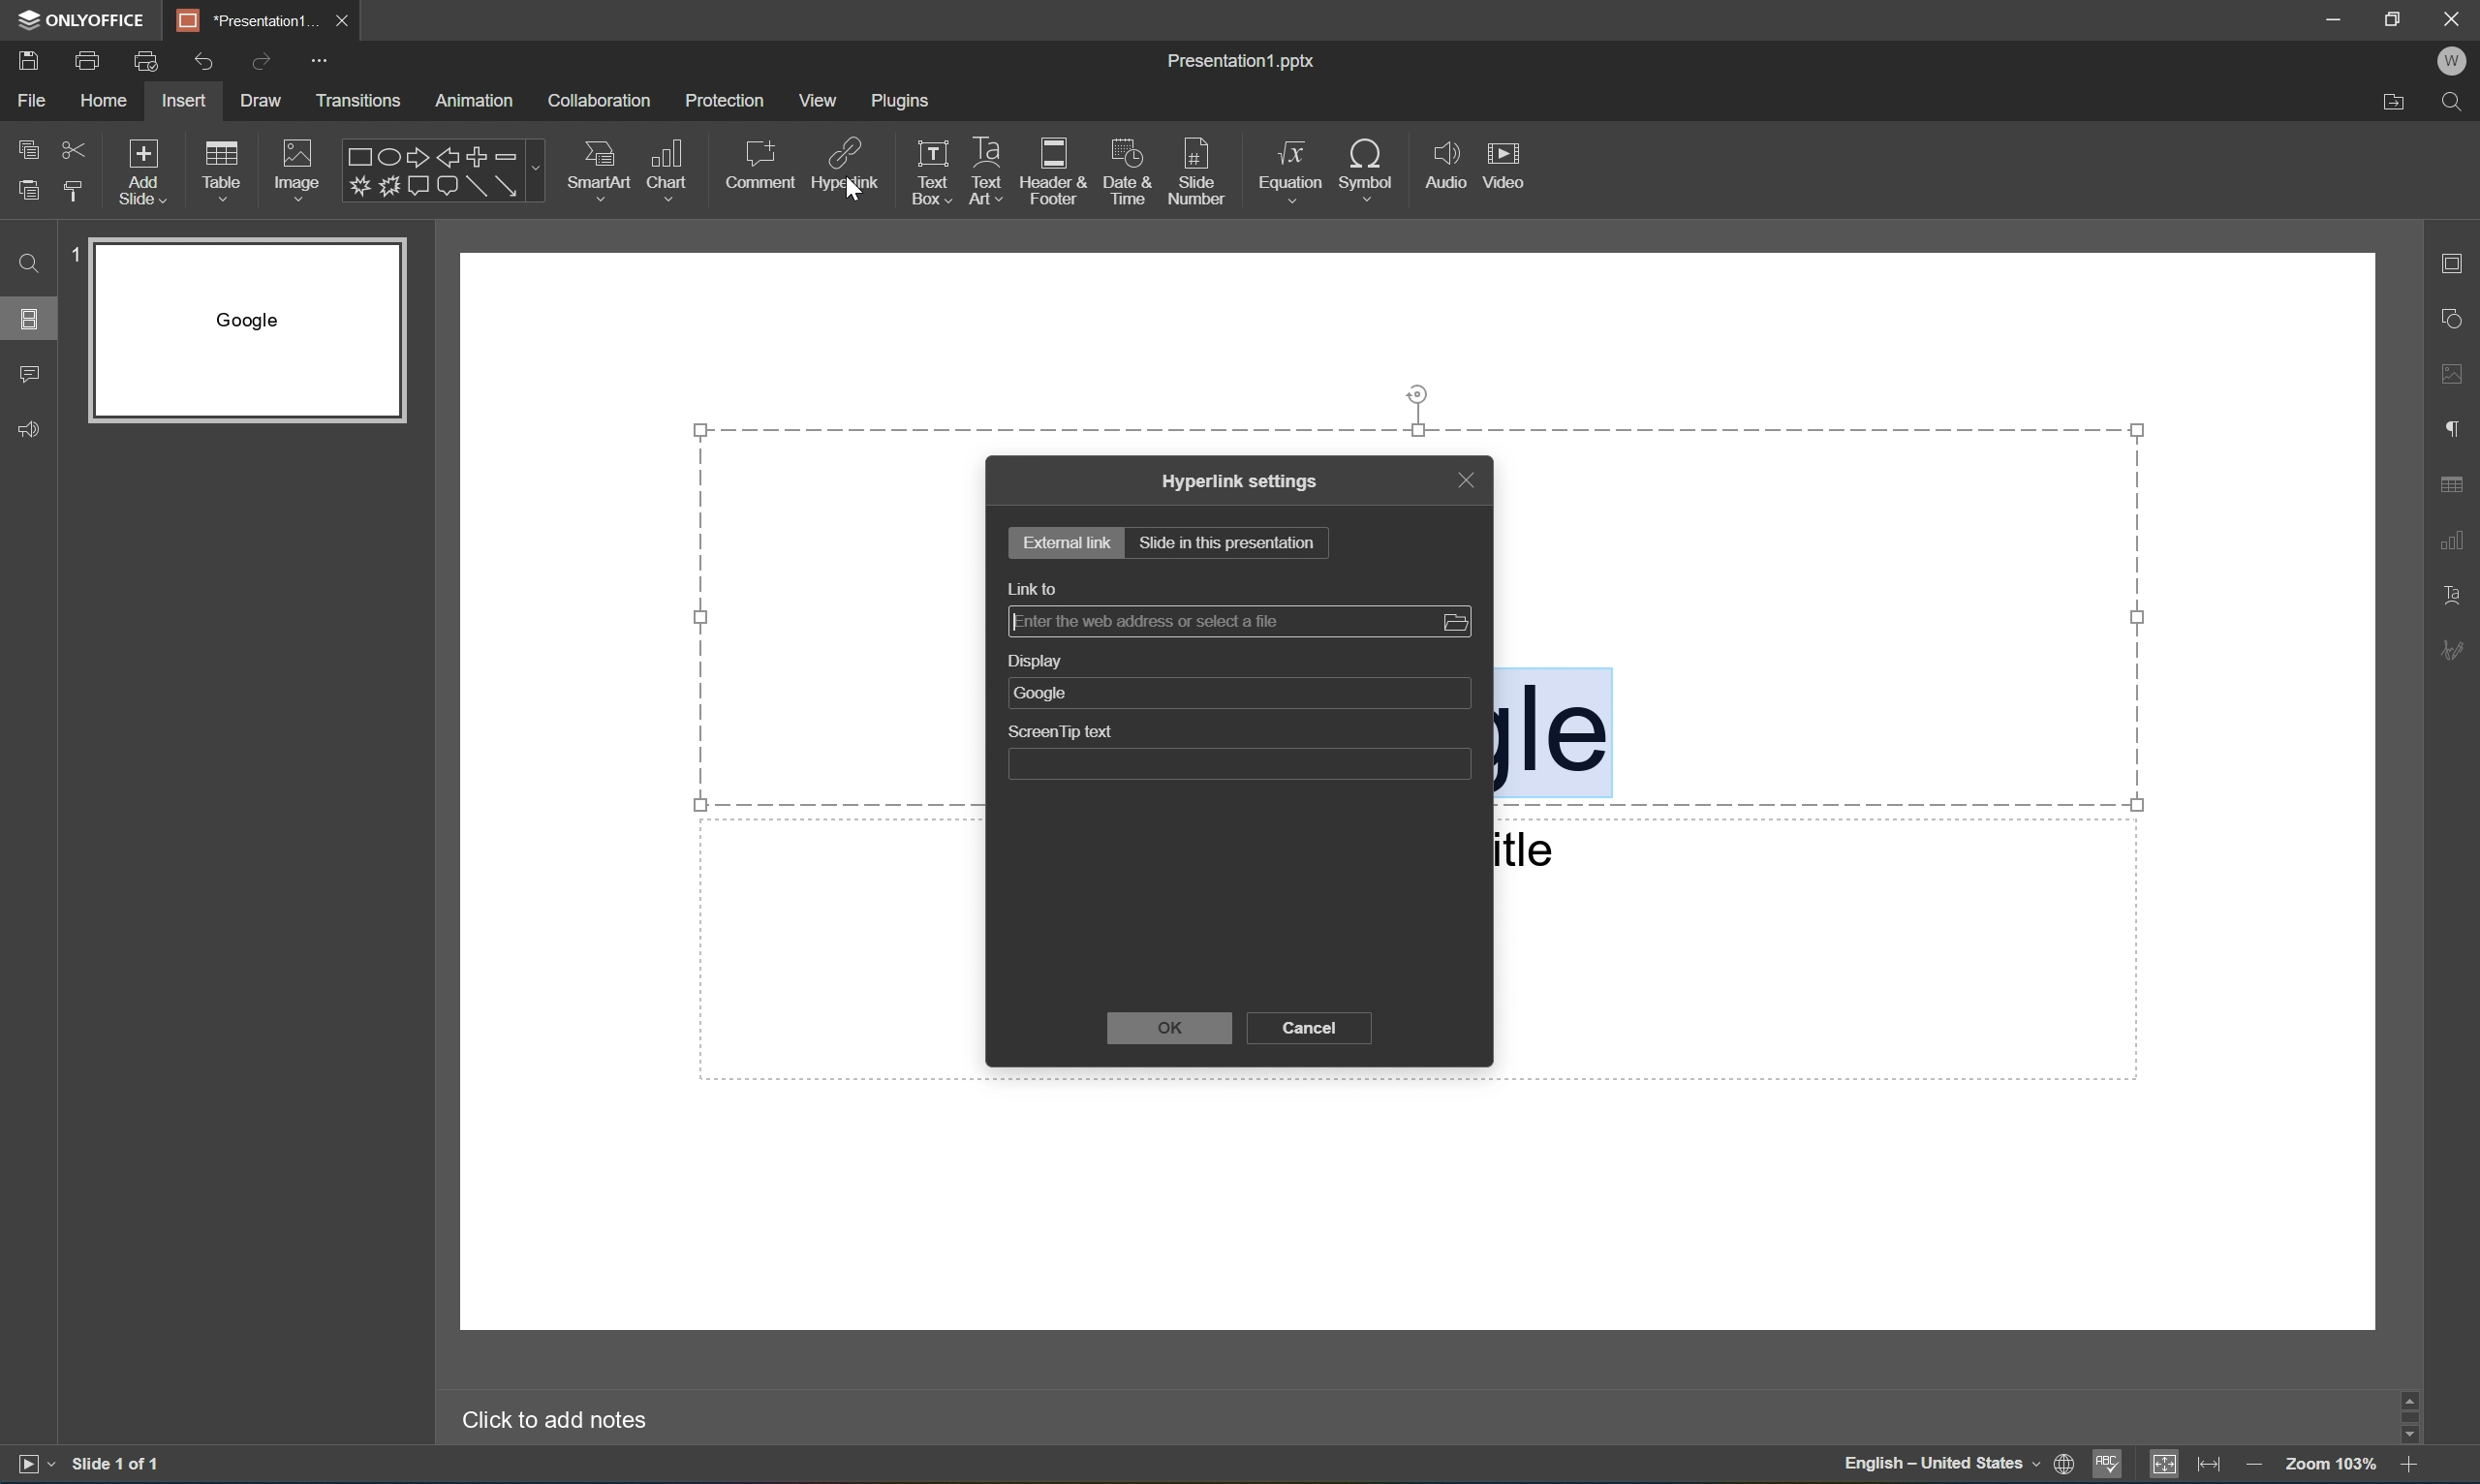 Image resolution: width=2480 pixels, height=1484 pixels. Describe the element at coordinates (430, 172) in the screenshot. I see `Shapes` at that location.